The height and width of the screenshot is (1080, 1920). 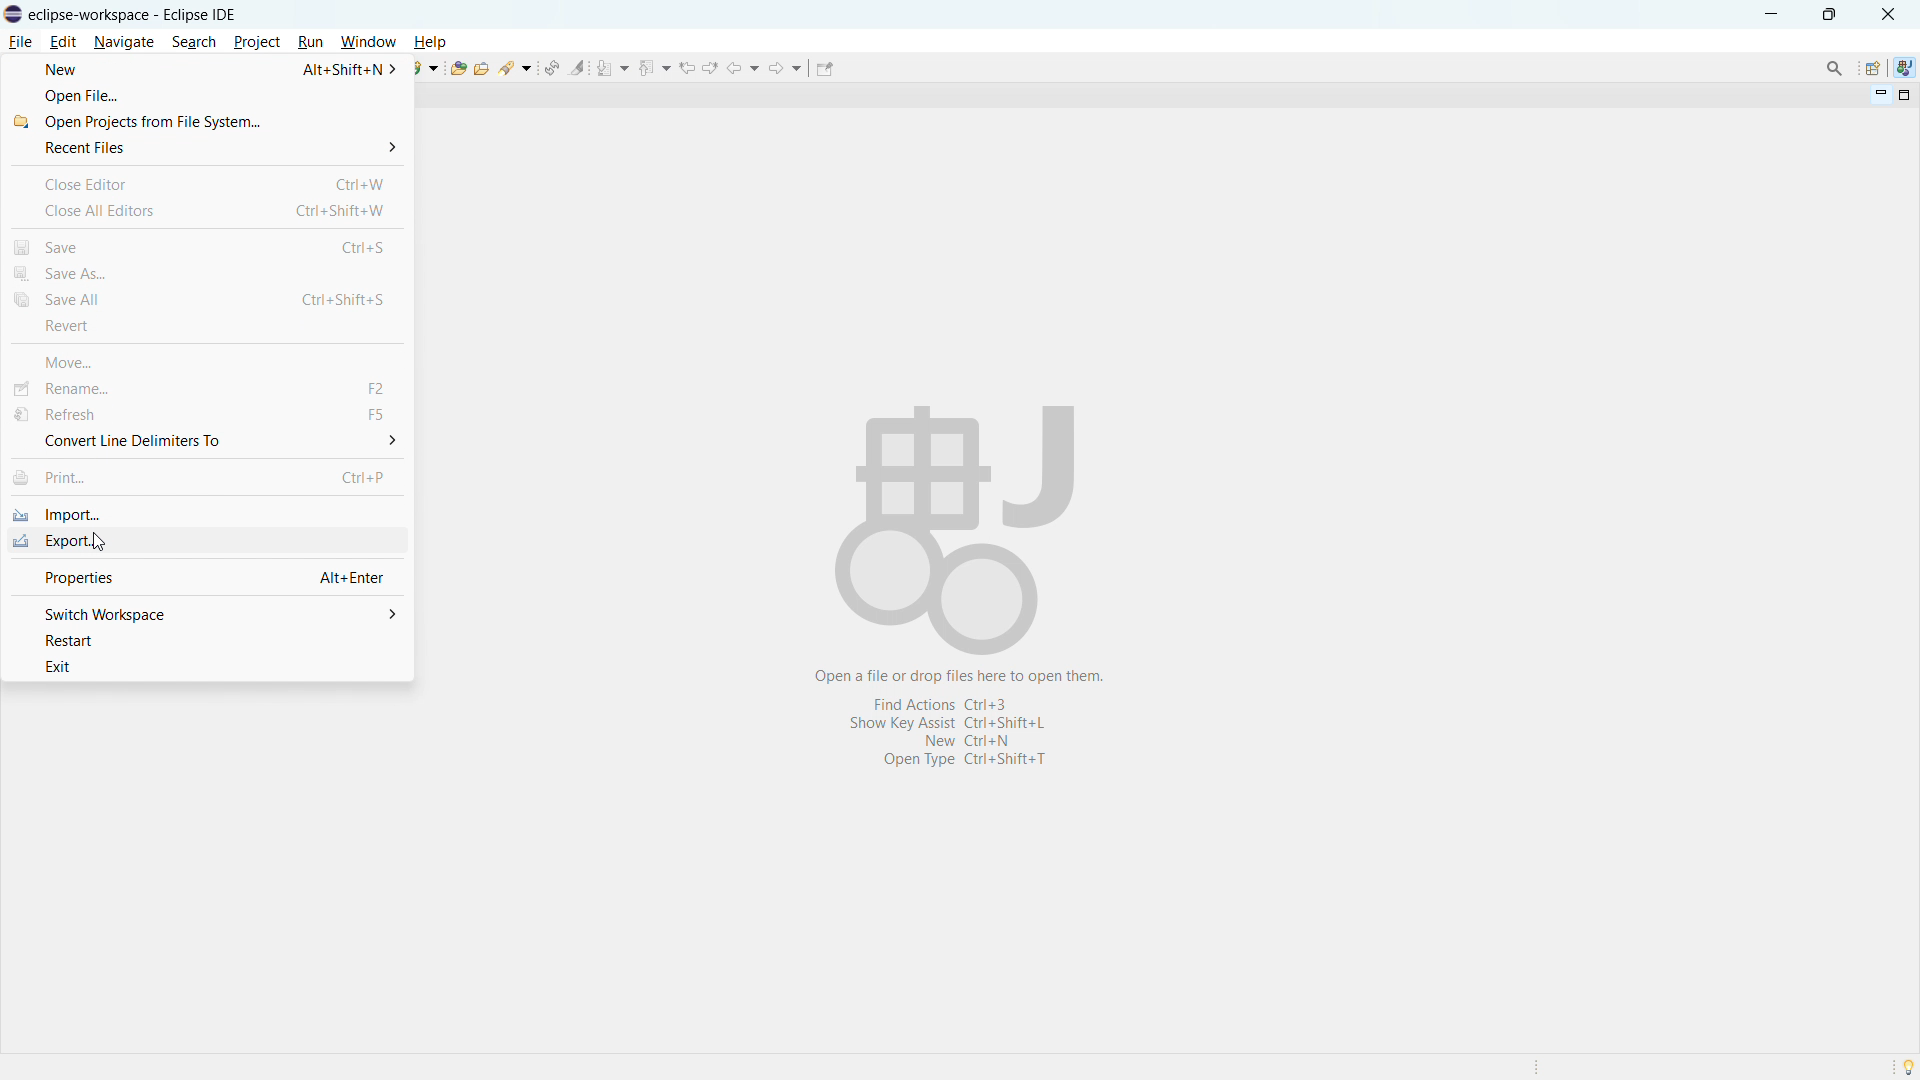 I want to click on move, so click(x=209, y=360).